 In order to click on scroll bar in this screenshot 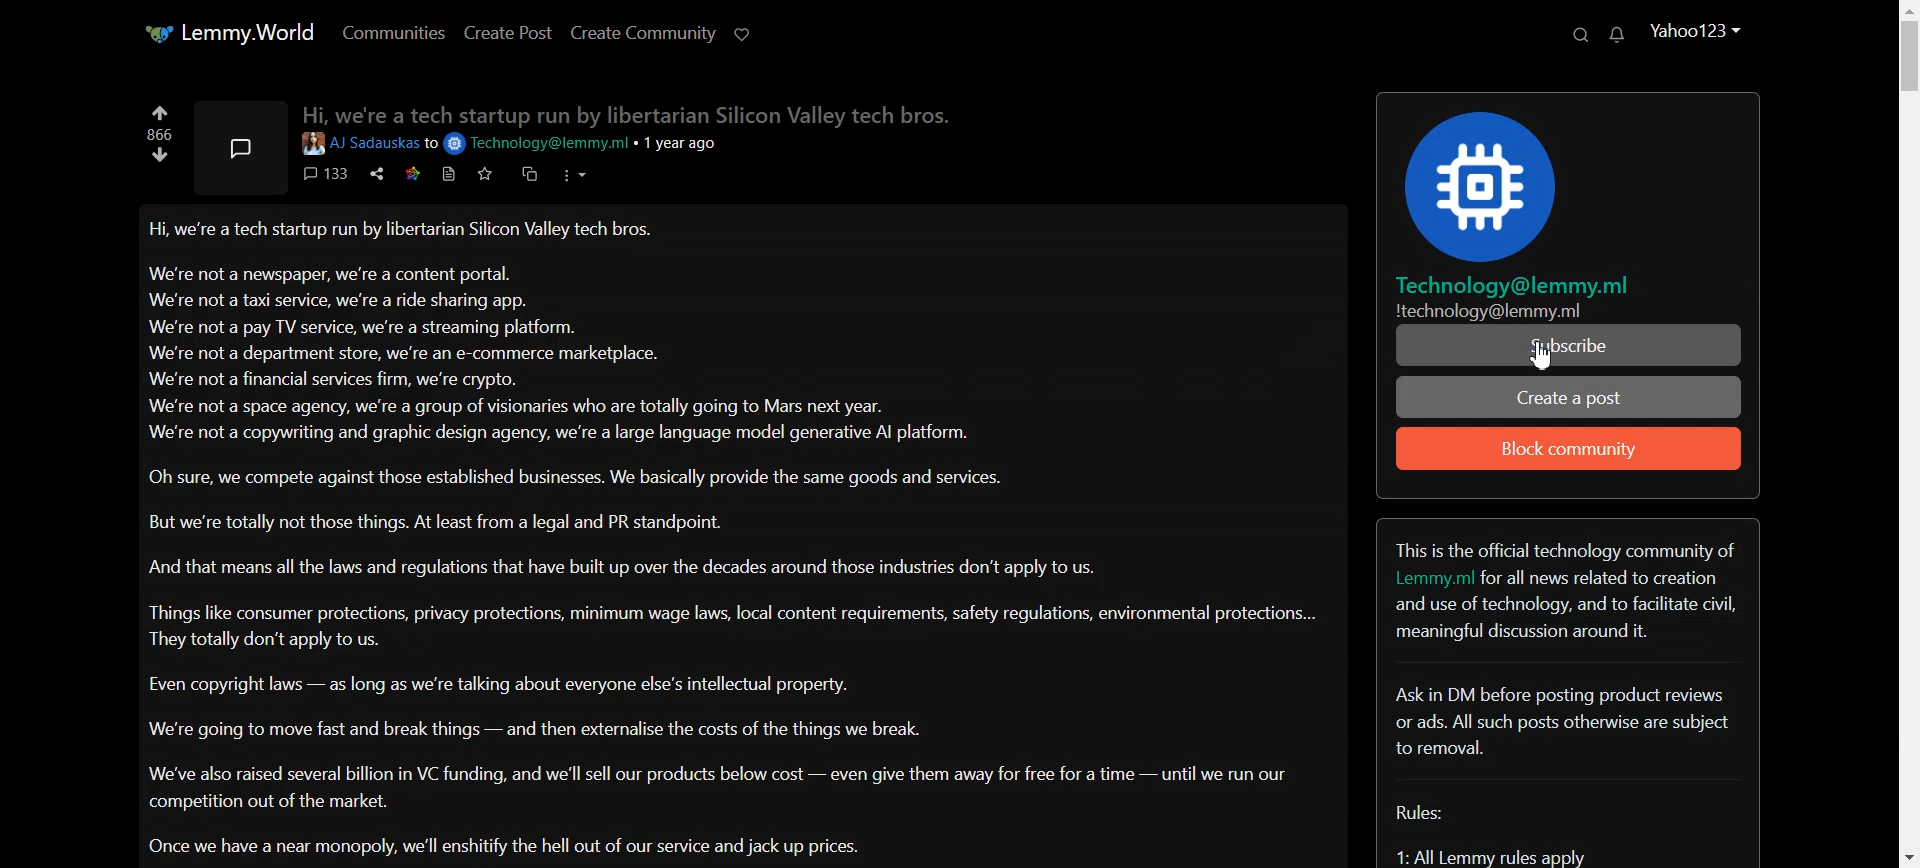, I will do `click(1908, 434)`.